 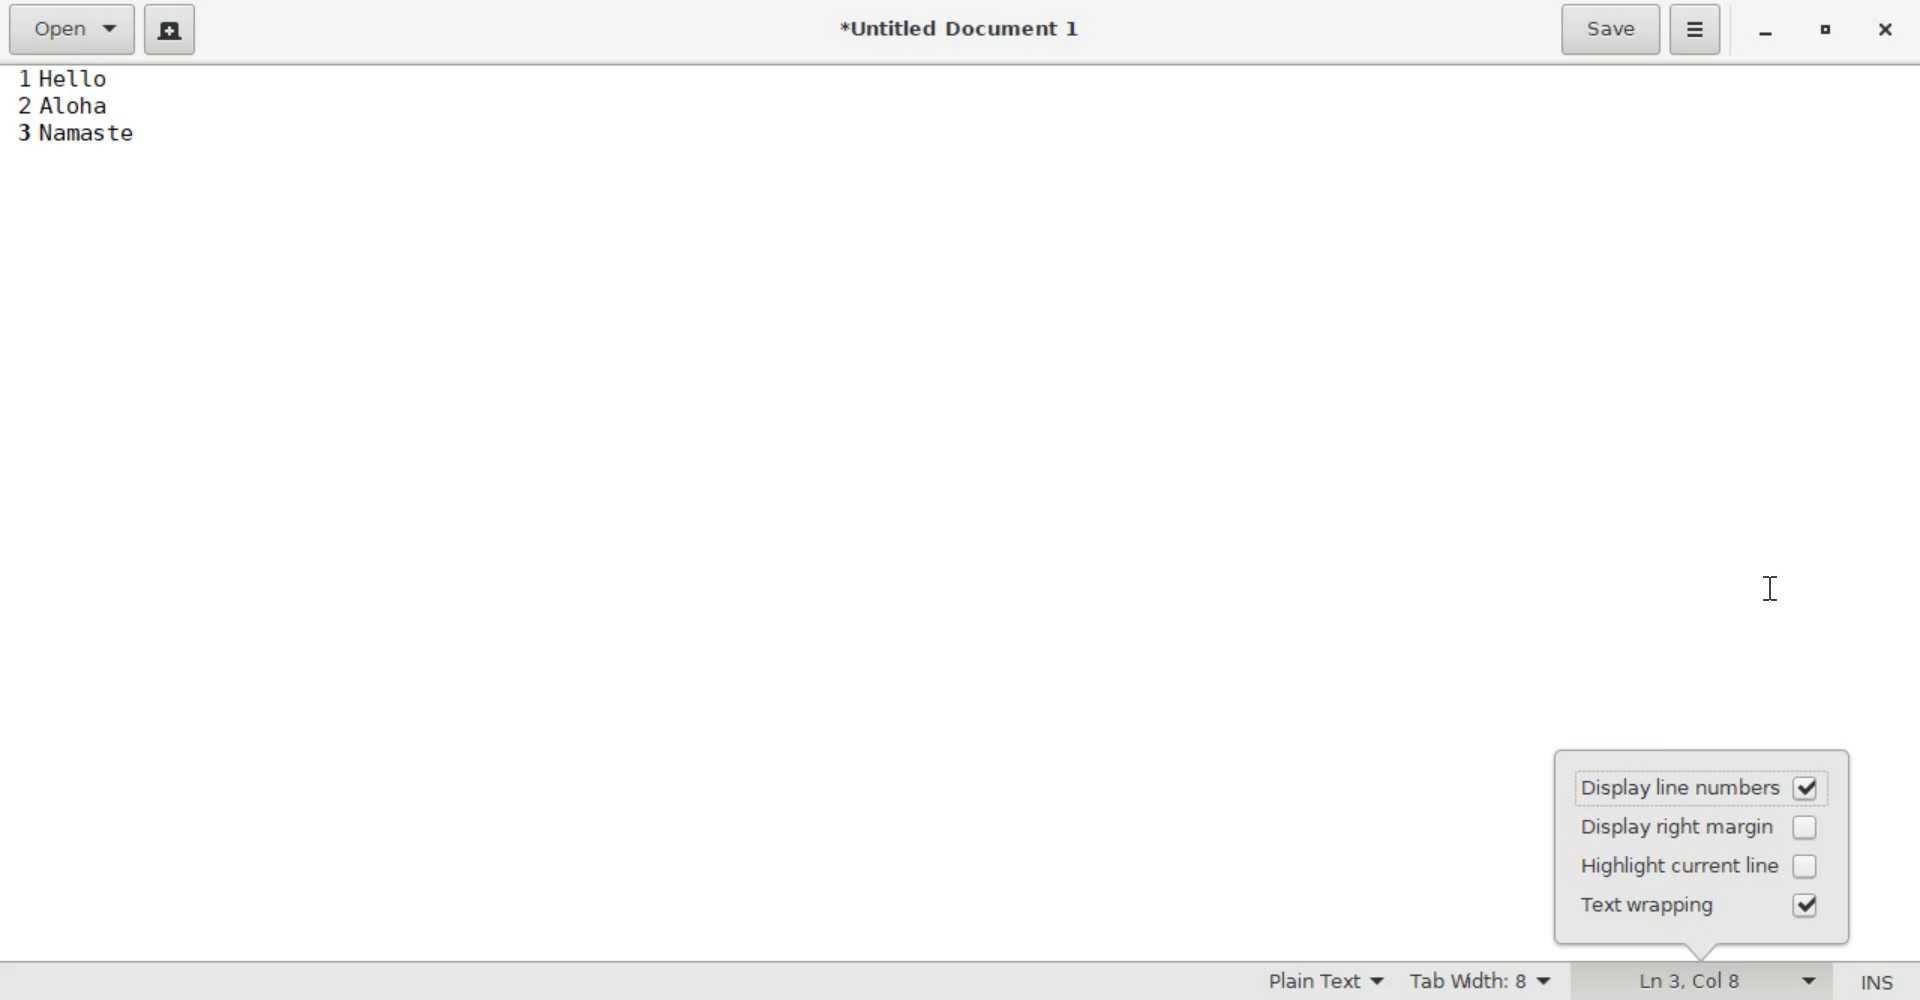 What do you see at coordinates (139, 128) in the screenshot?
I see `Text` at bounding box center [139, 128].